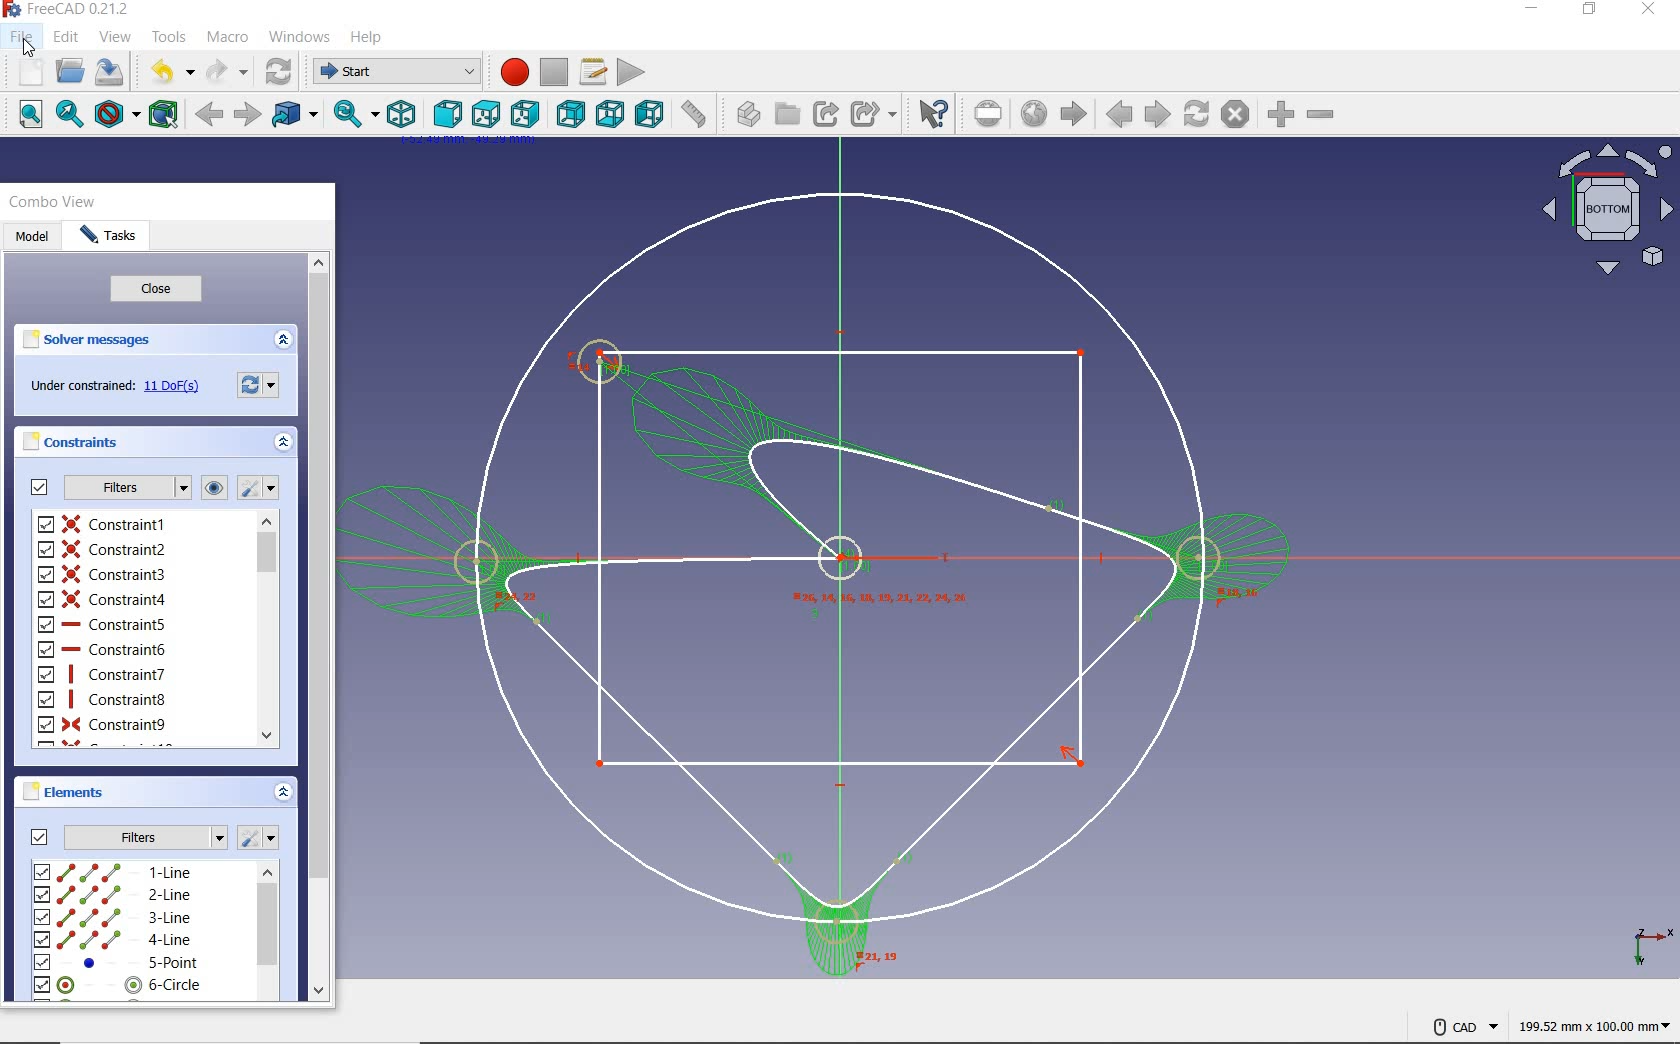 This screenshot has height=1044, width=1680. What do you see at coordinates (267, 933) in the screenshot?
I see `scrollbar` at bounding box center [267, 933].